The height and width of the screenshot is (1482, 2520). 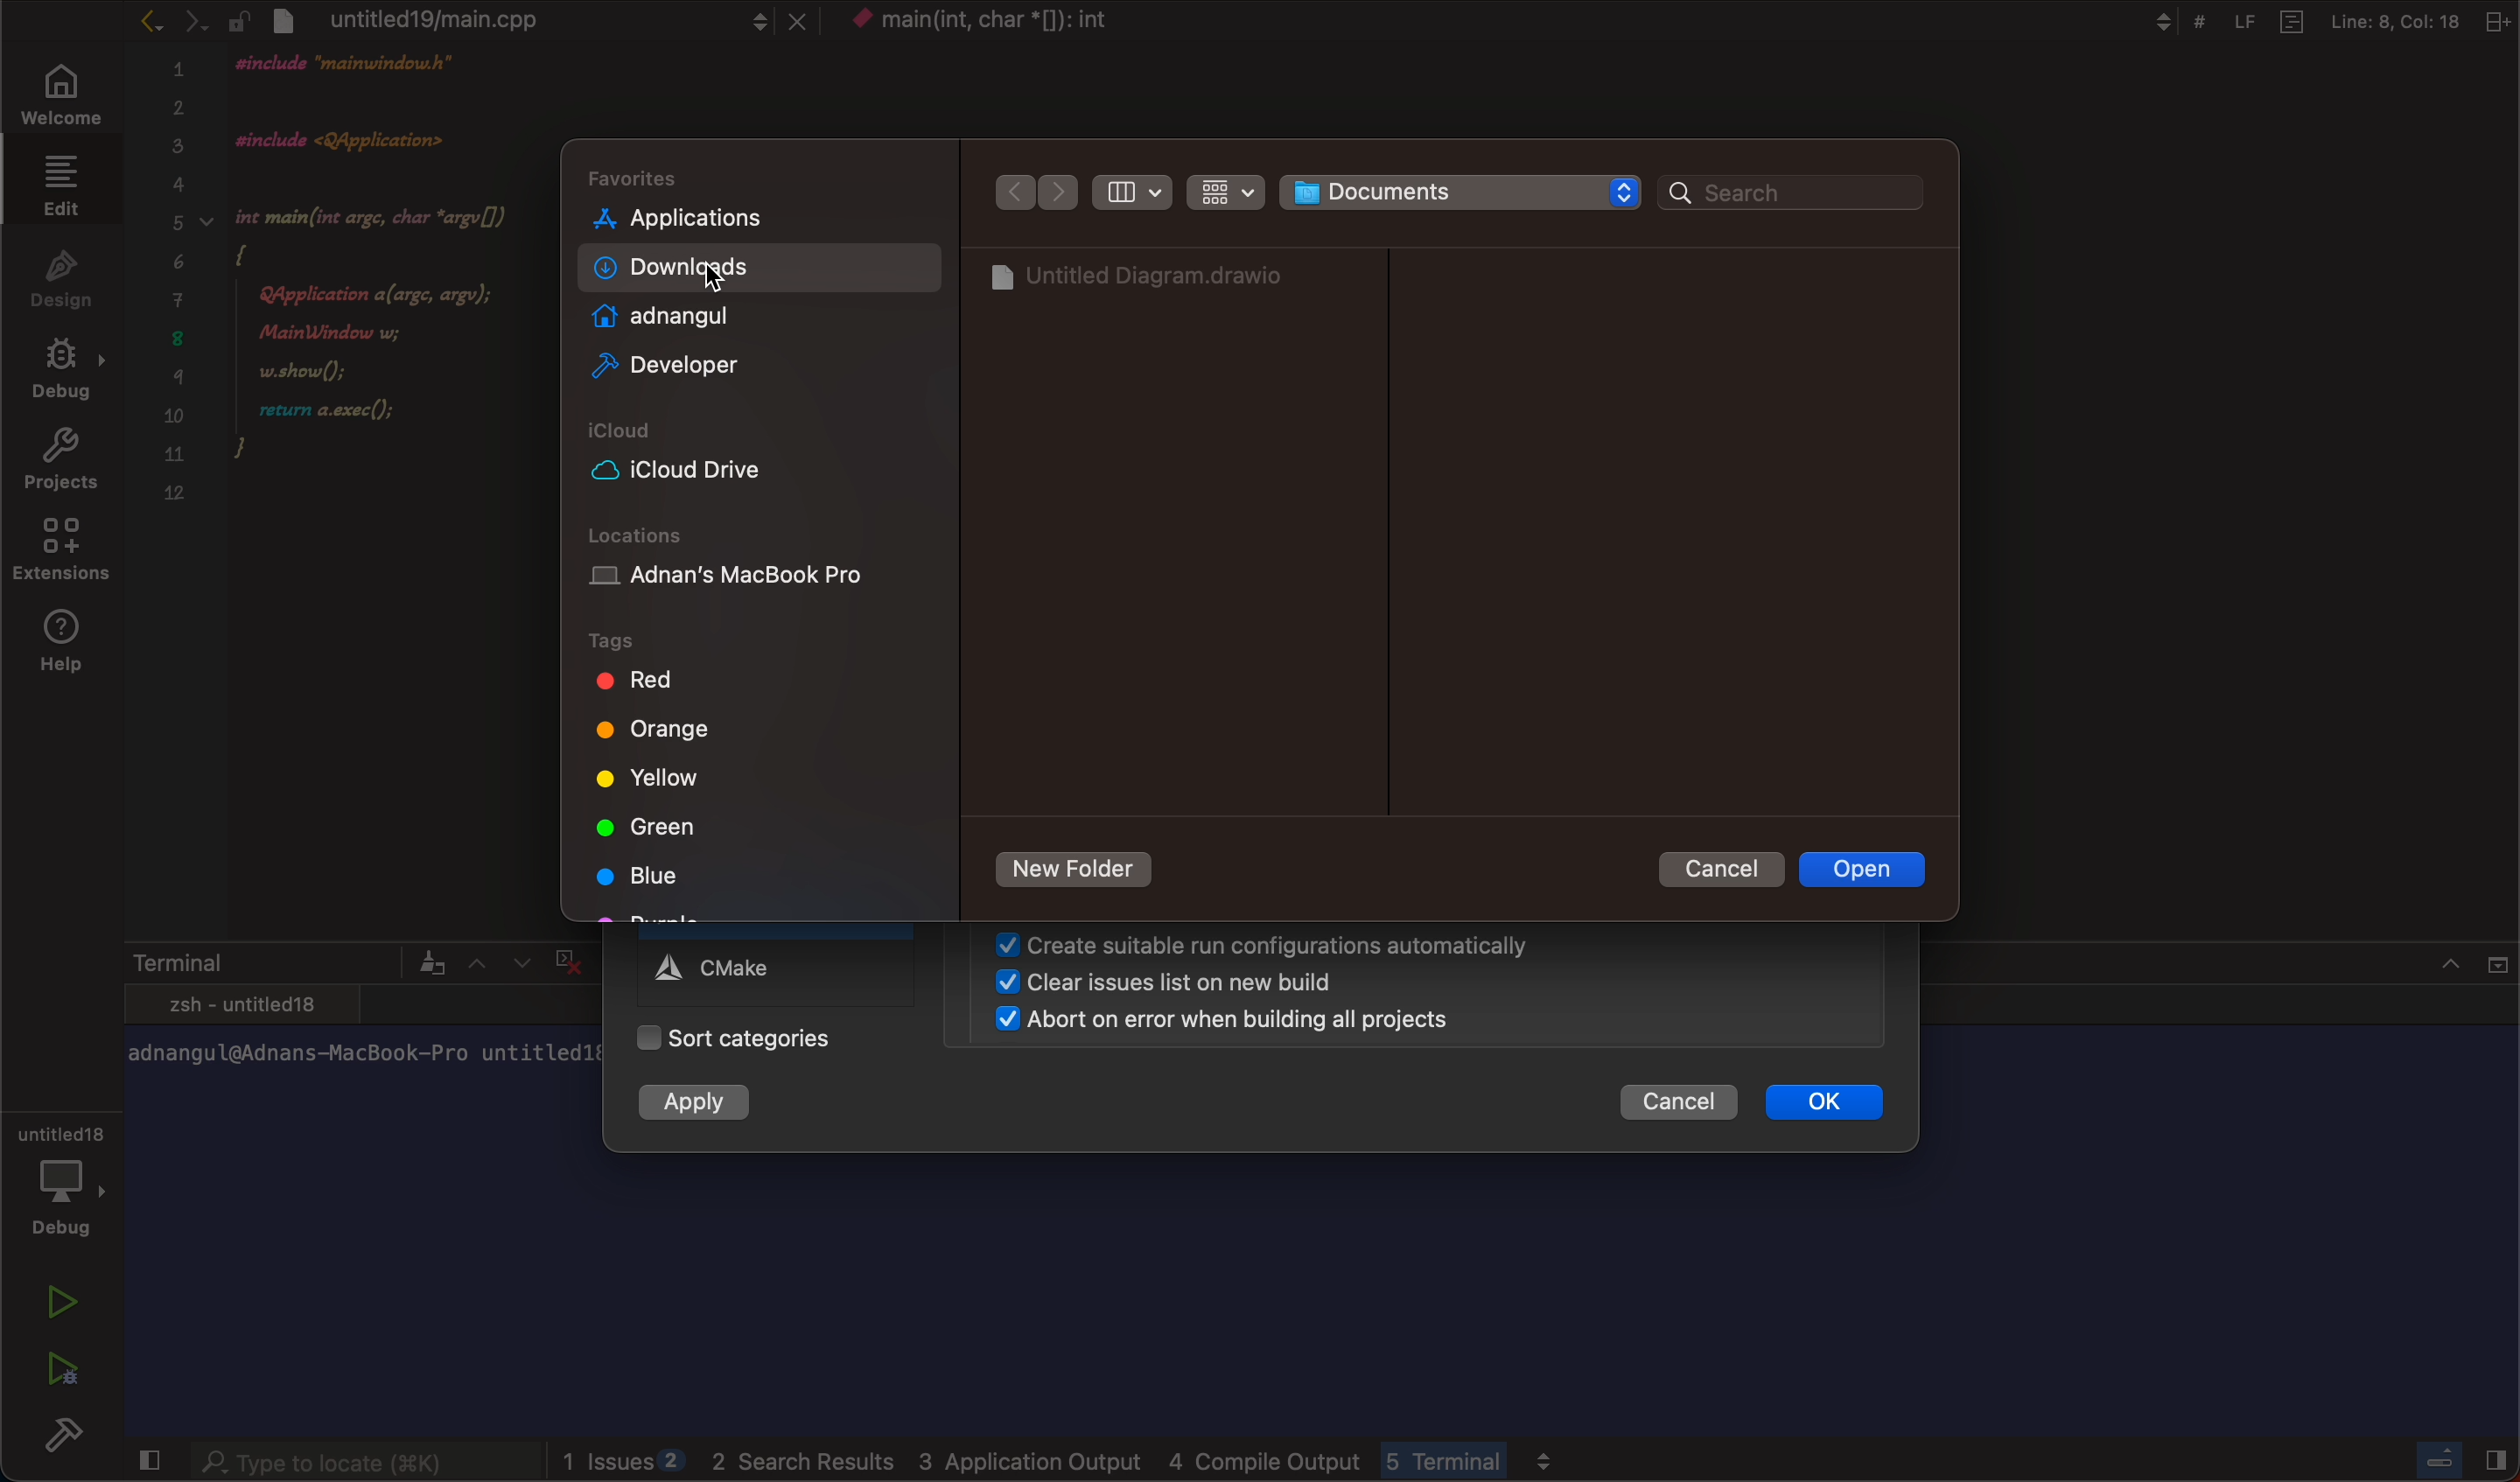 I want to click on search, so click(x=1791, y=194).